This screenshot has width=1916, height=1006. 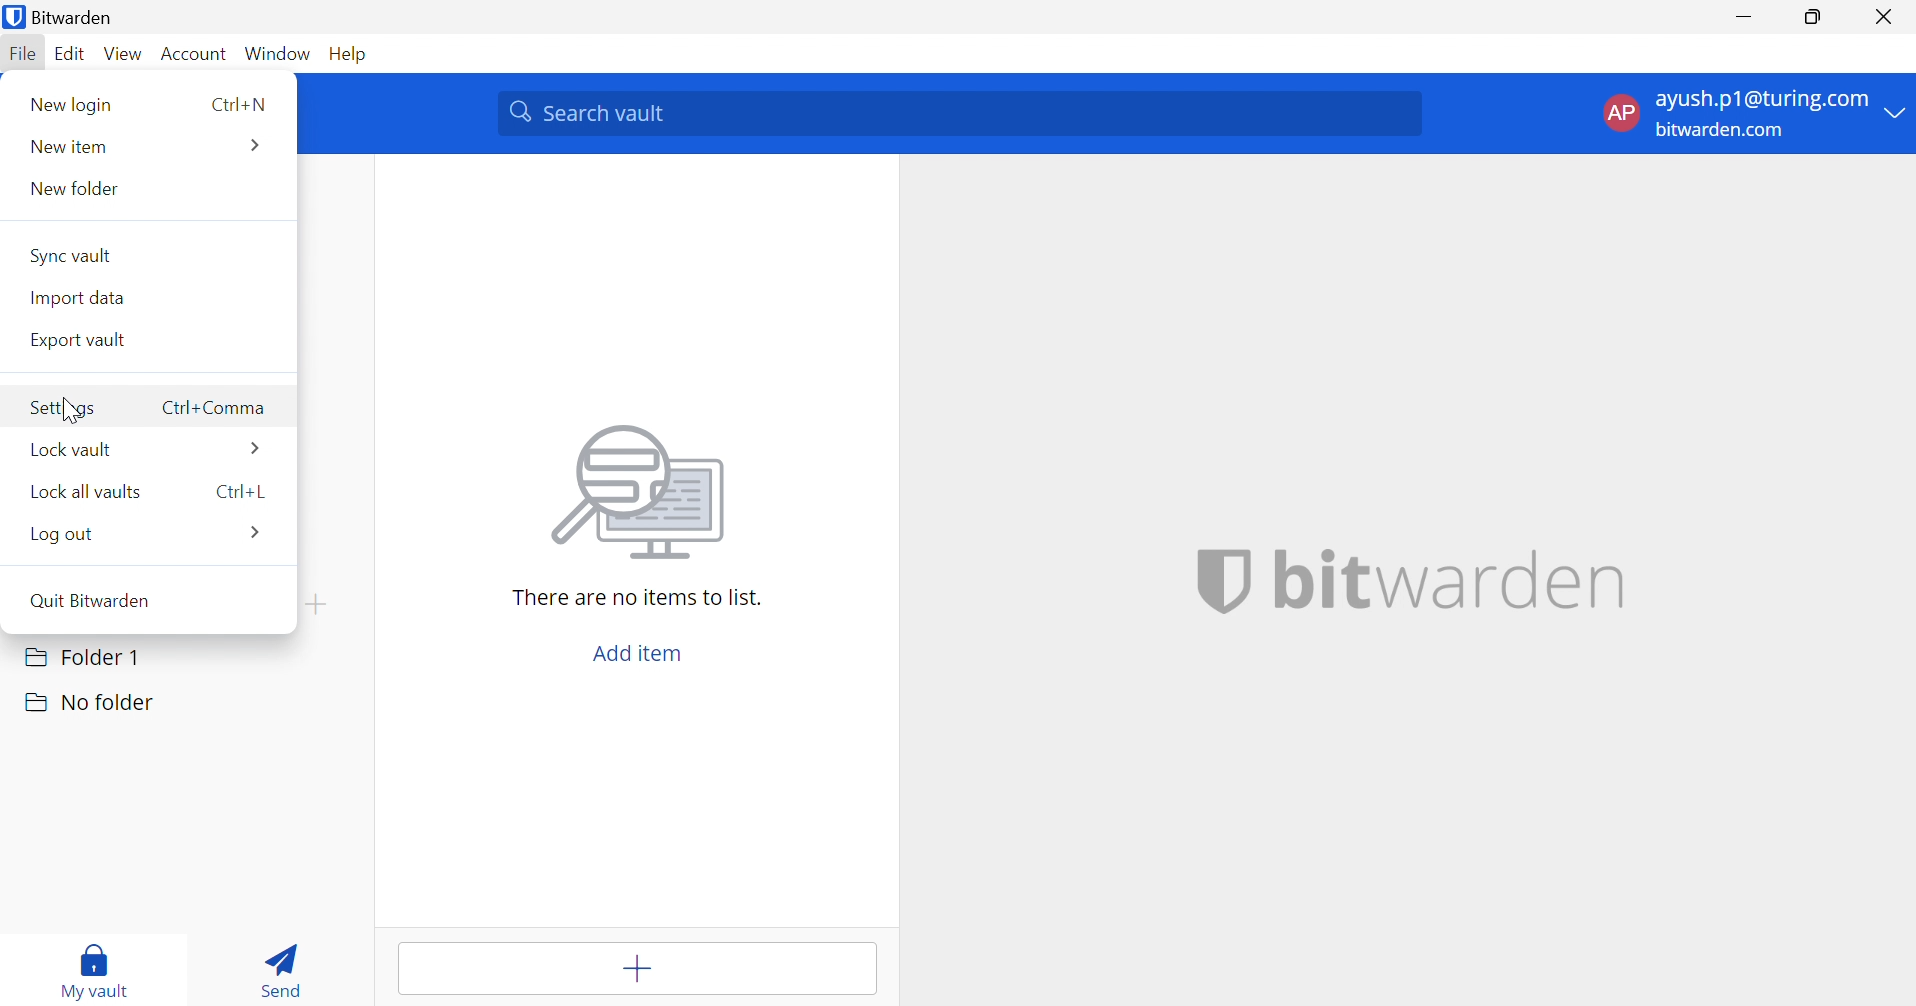 I want to click on Send, so click(x=288, y=968).